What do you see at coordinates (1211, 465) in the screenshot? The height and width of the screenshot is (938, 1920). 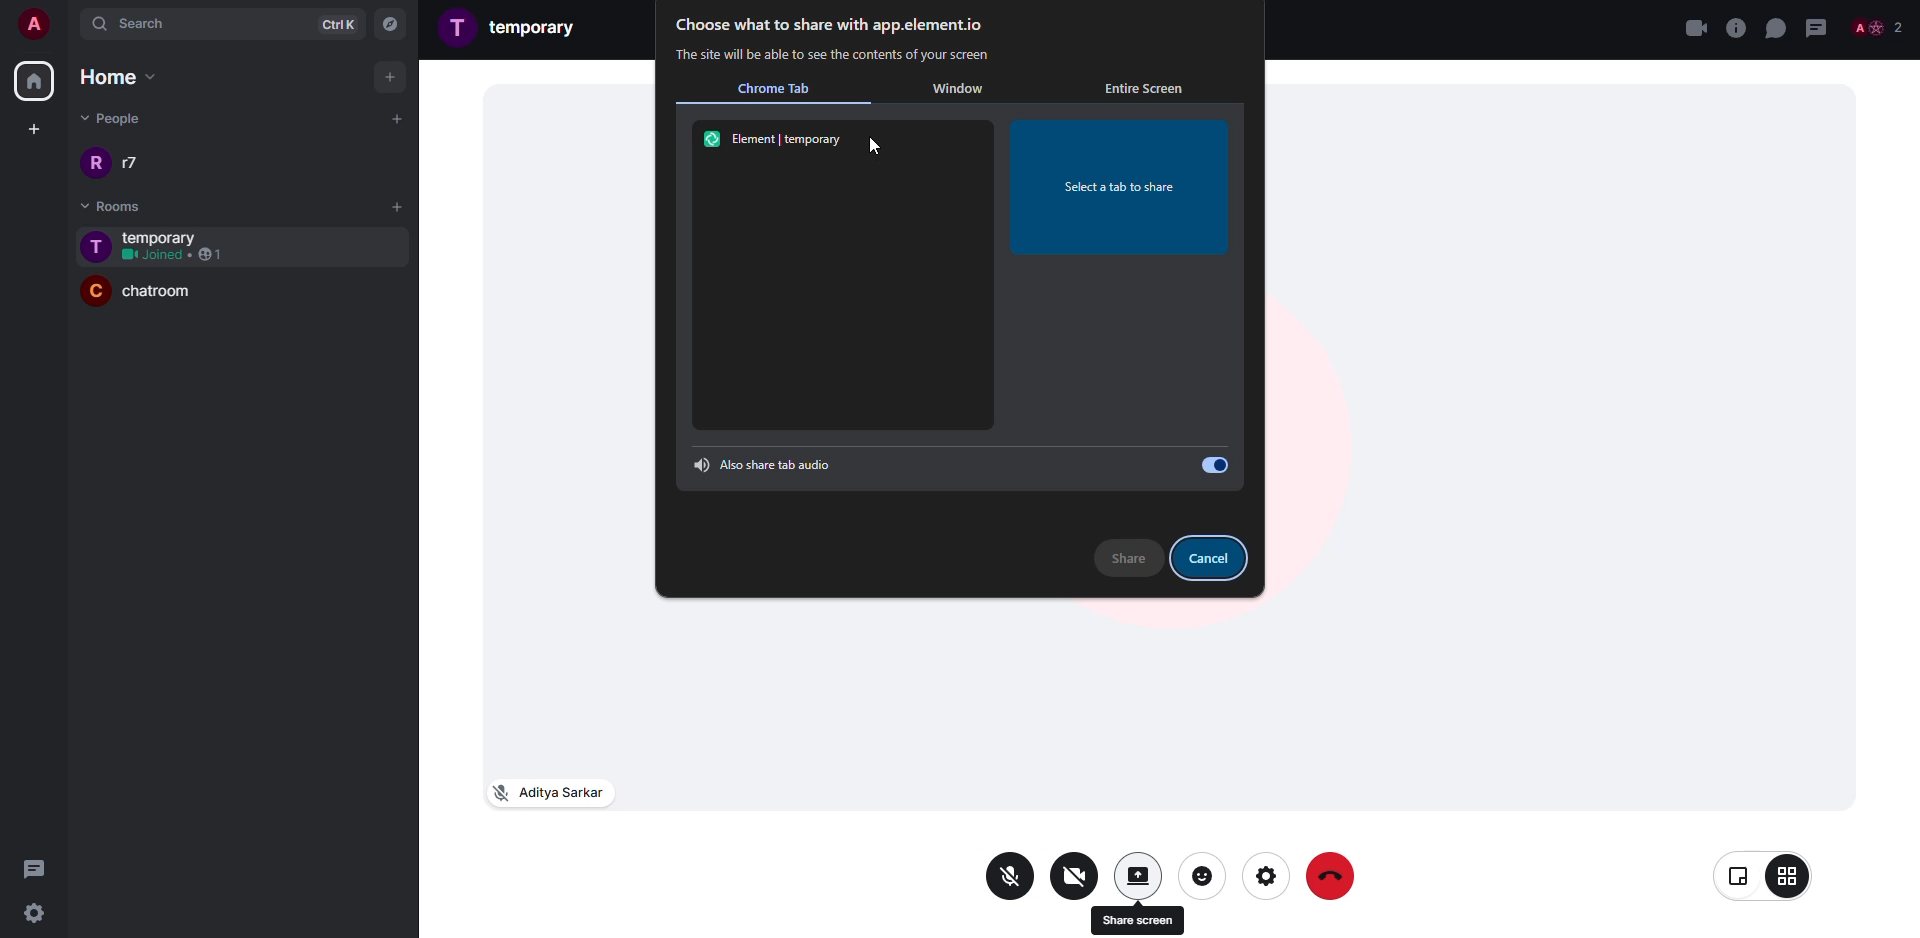 I see `enabled` at bounding box center [1211, 465].